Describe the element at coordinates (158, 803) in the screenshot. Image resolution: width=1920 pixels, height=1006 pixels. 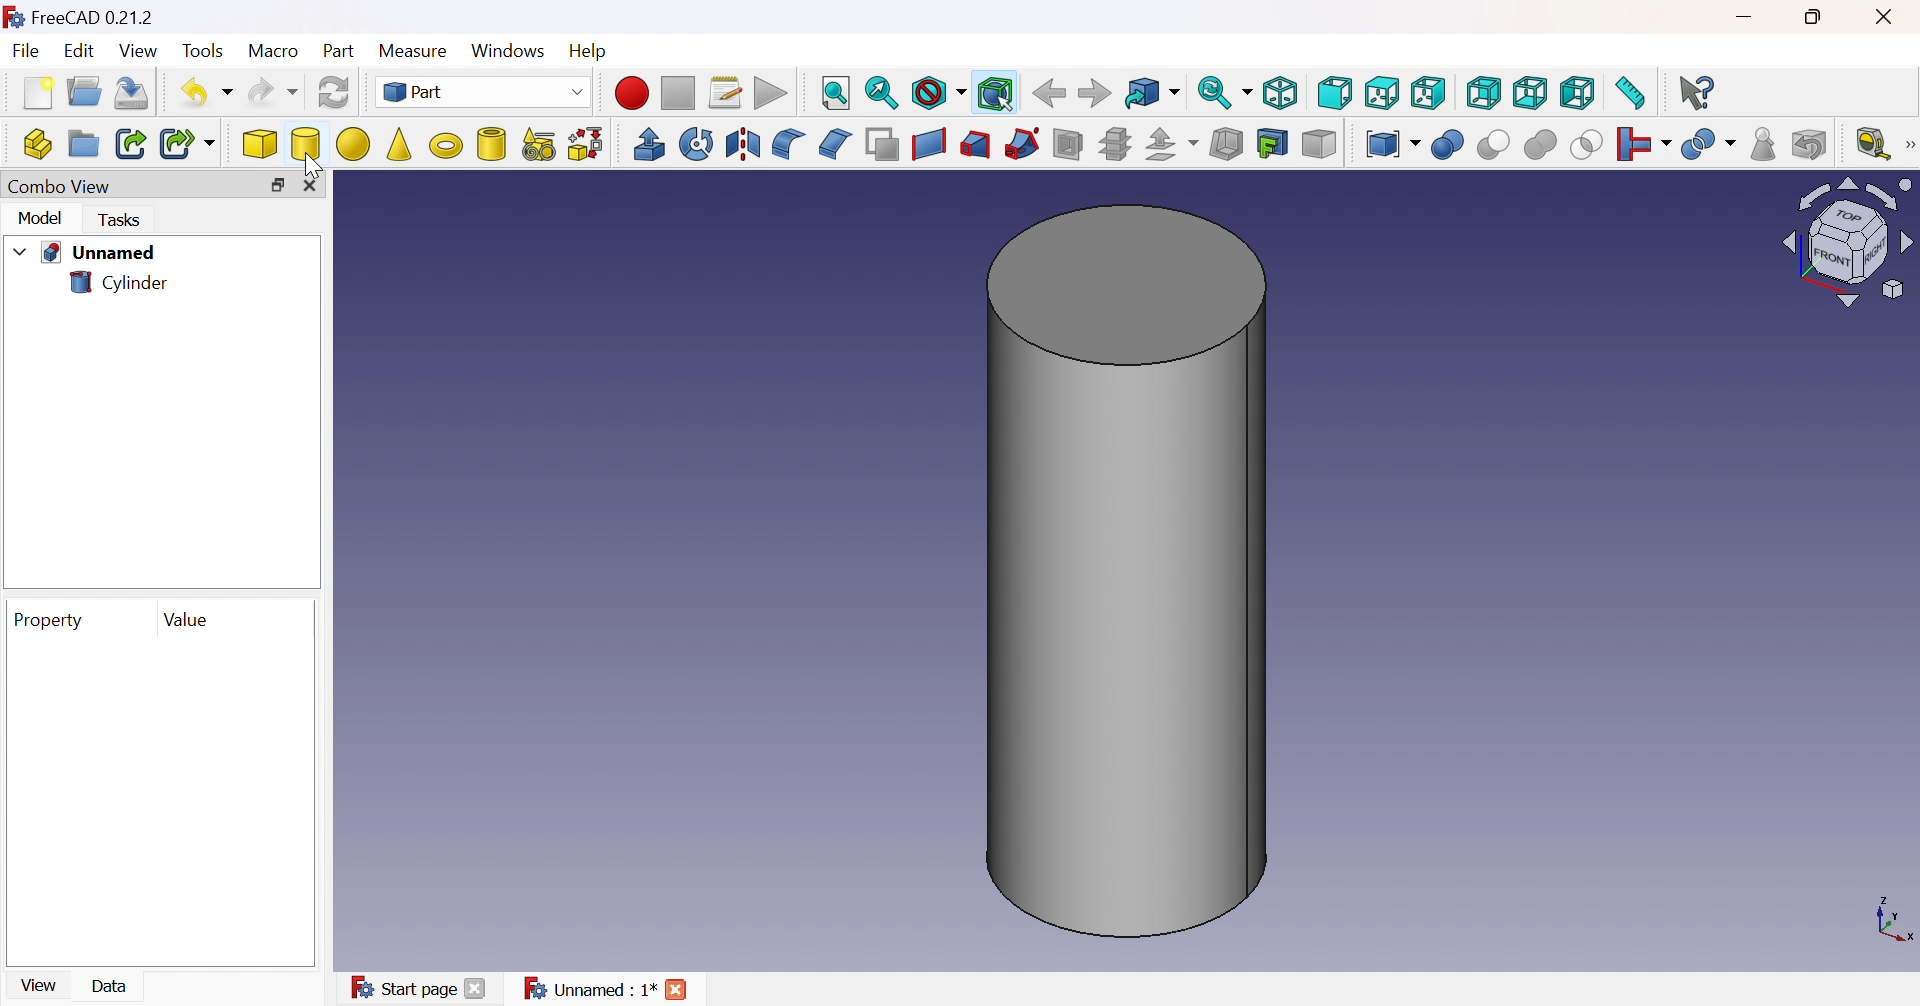
I see `preview` at that location.